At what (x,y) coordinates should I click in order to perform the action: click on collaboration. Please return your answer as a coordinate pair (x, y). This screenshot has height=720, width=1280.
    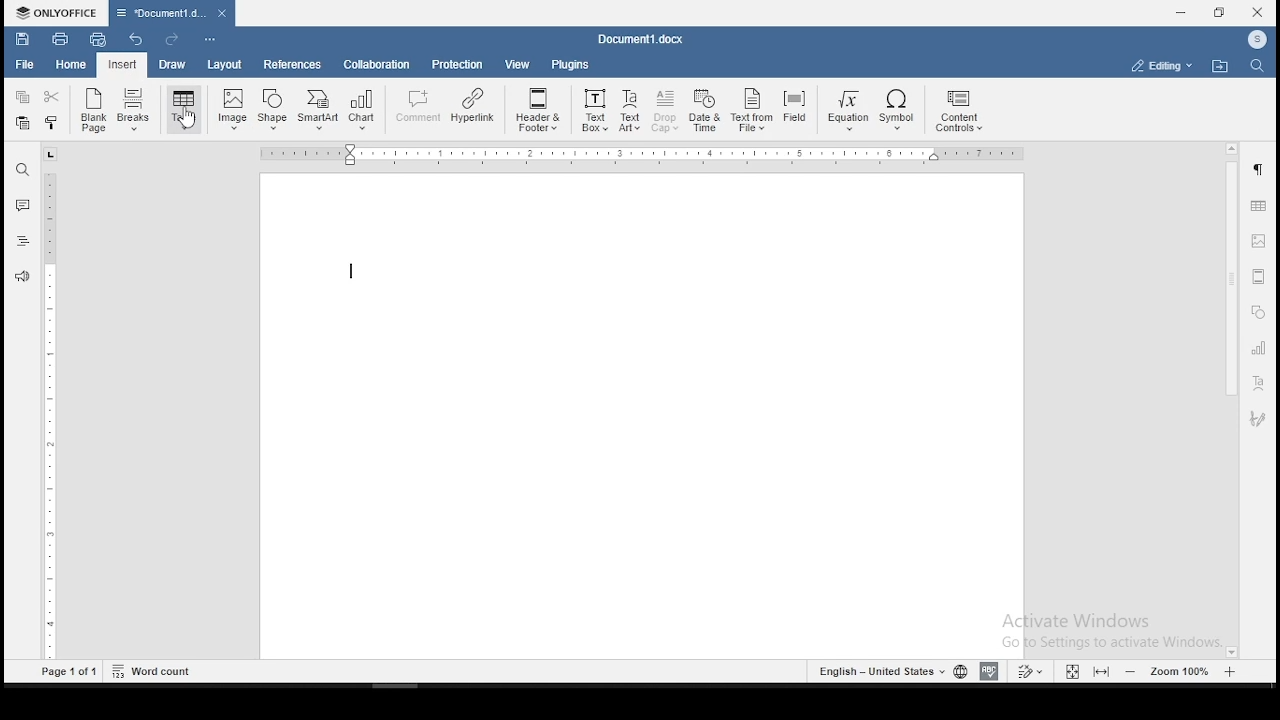
    Looking at the image, I should click on (379, 67).